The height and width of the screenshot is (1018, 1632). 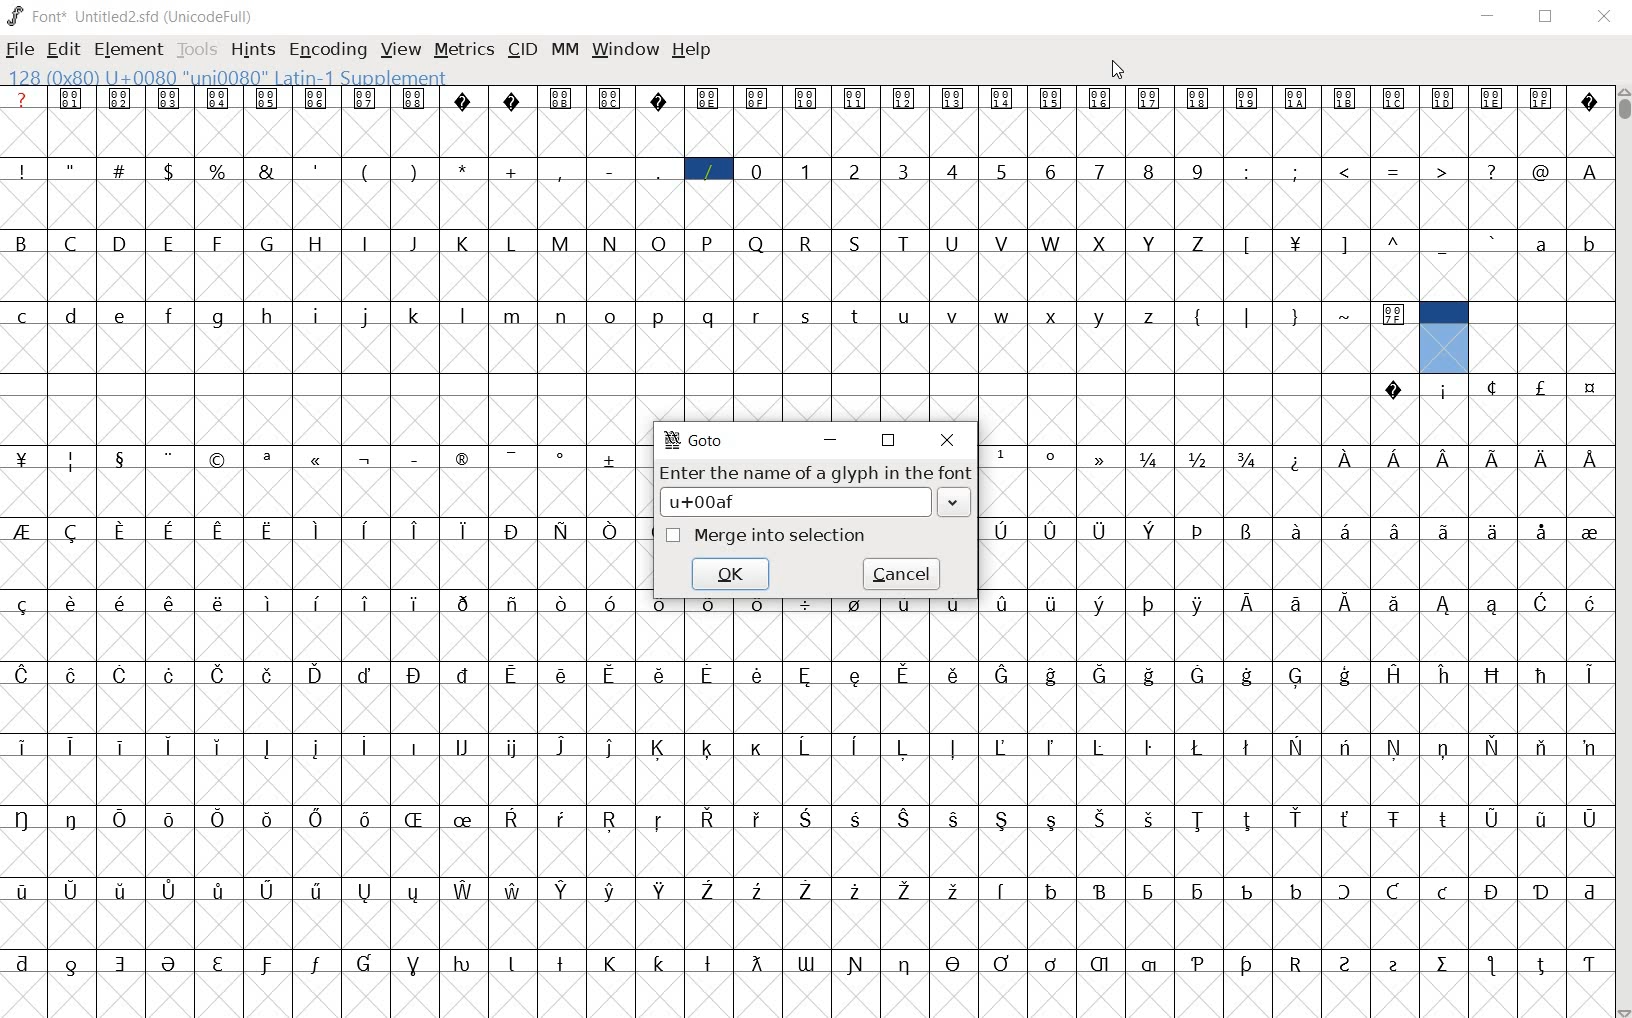 What do you see at coordinates (269, 962) in the screenshot?
I see `Symbol` at bounding box center [269, 962].